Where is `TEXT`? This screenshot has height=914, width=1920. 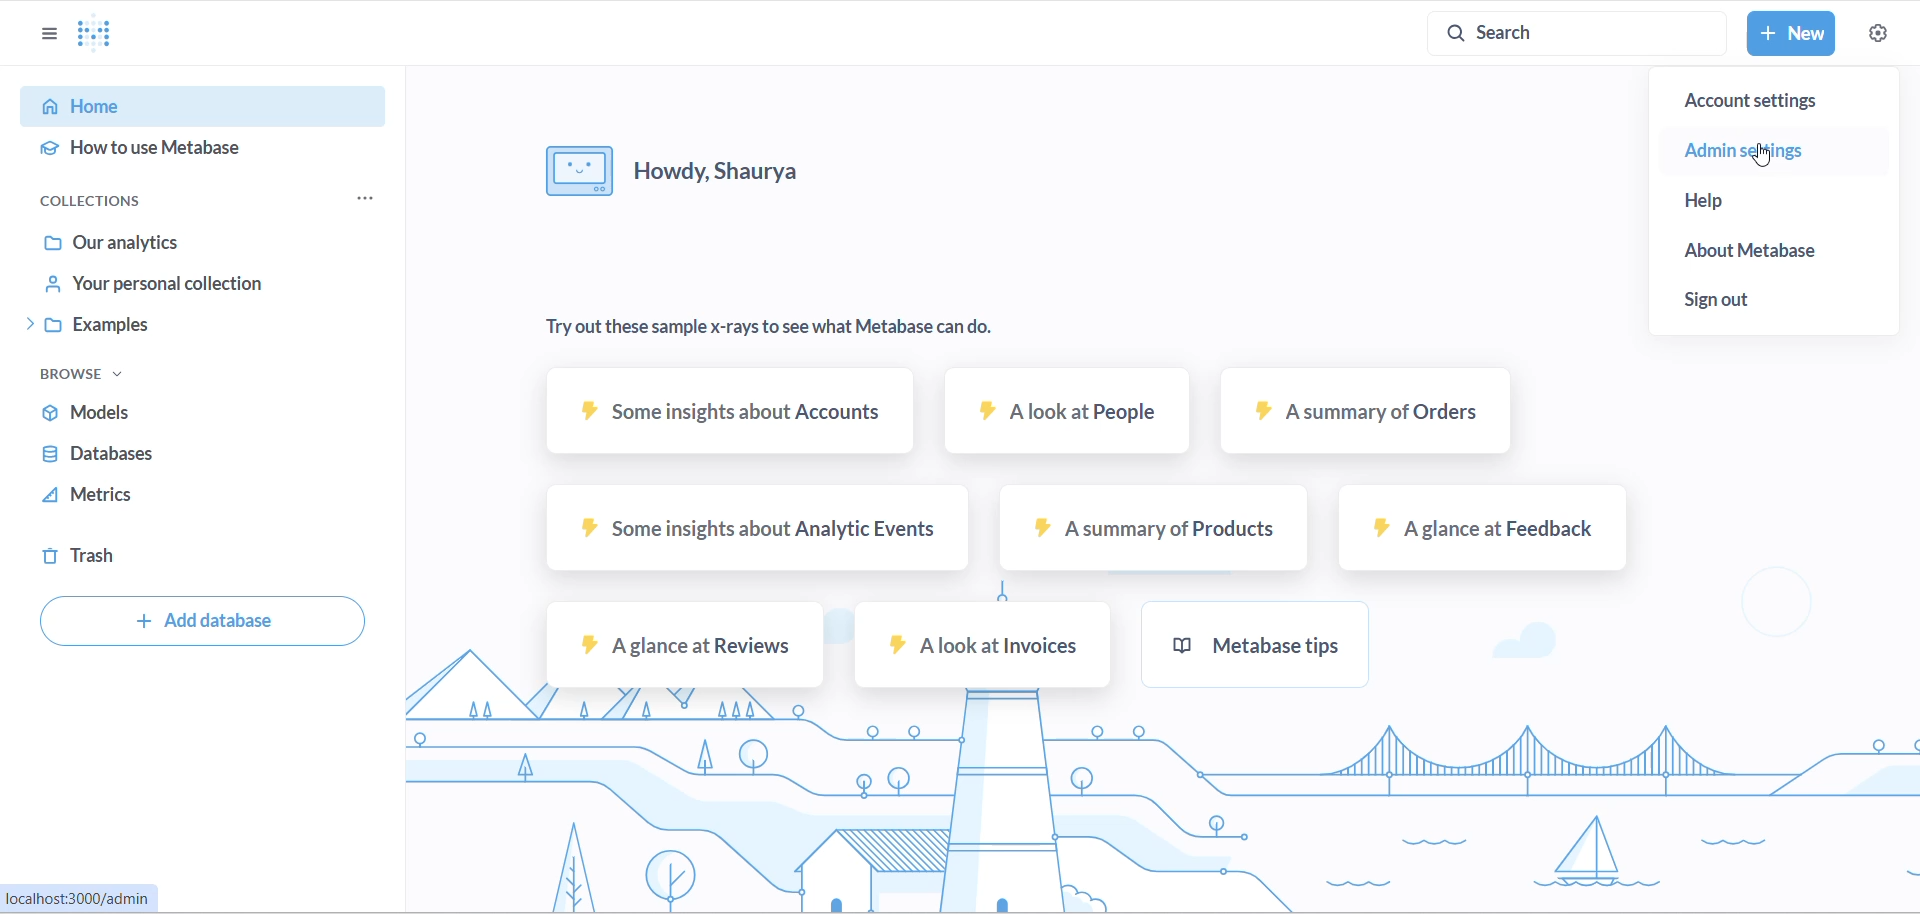 TEXT is located at coordinates (787, 324).